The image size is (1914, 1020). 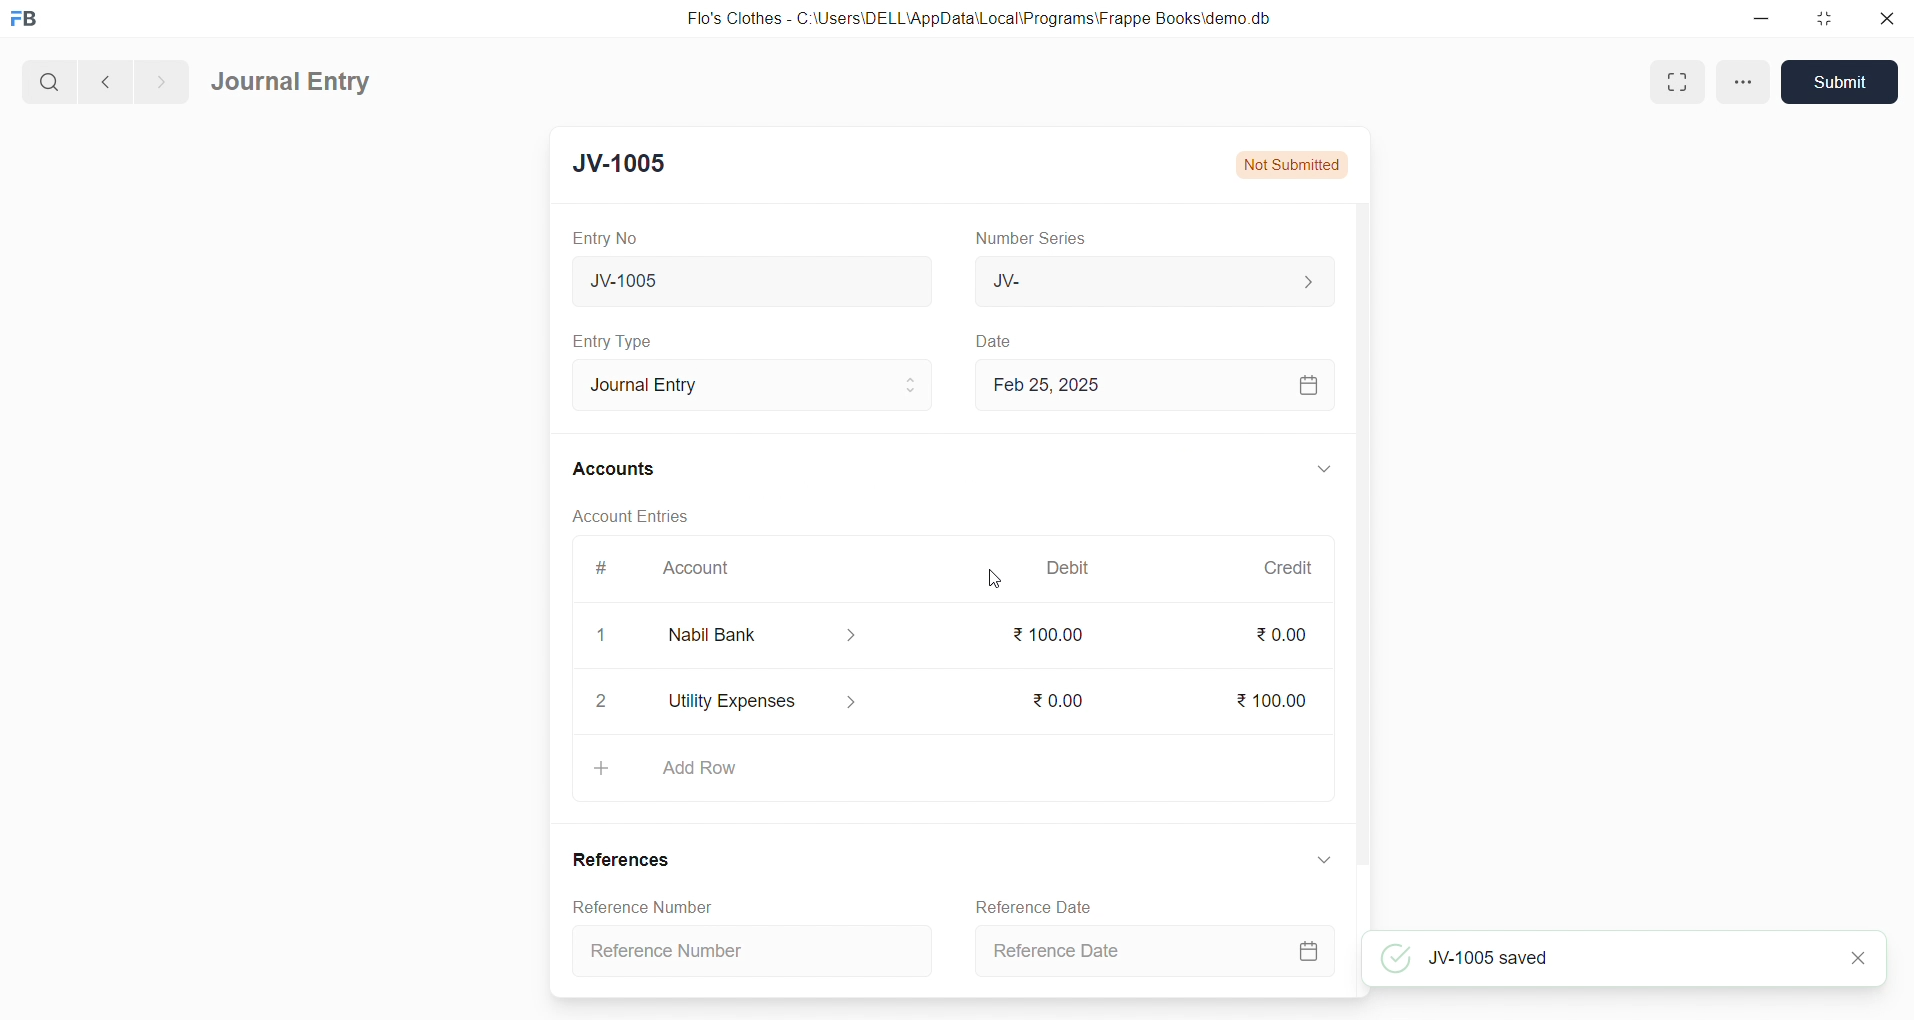 What do you see at coordinates (603, 637) in the screenshot?
I see `closee` at bounding box center [603, 637].